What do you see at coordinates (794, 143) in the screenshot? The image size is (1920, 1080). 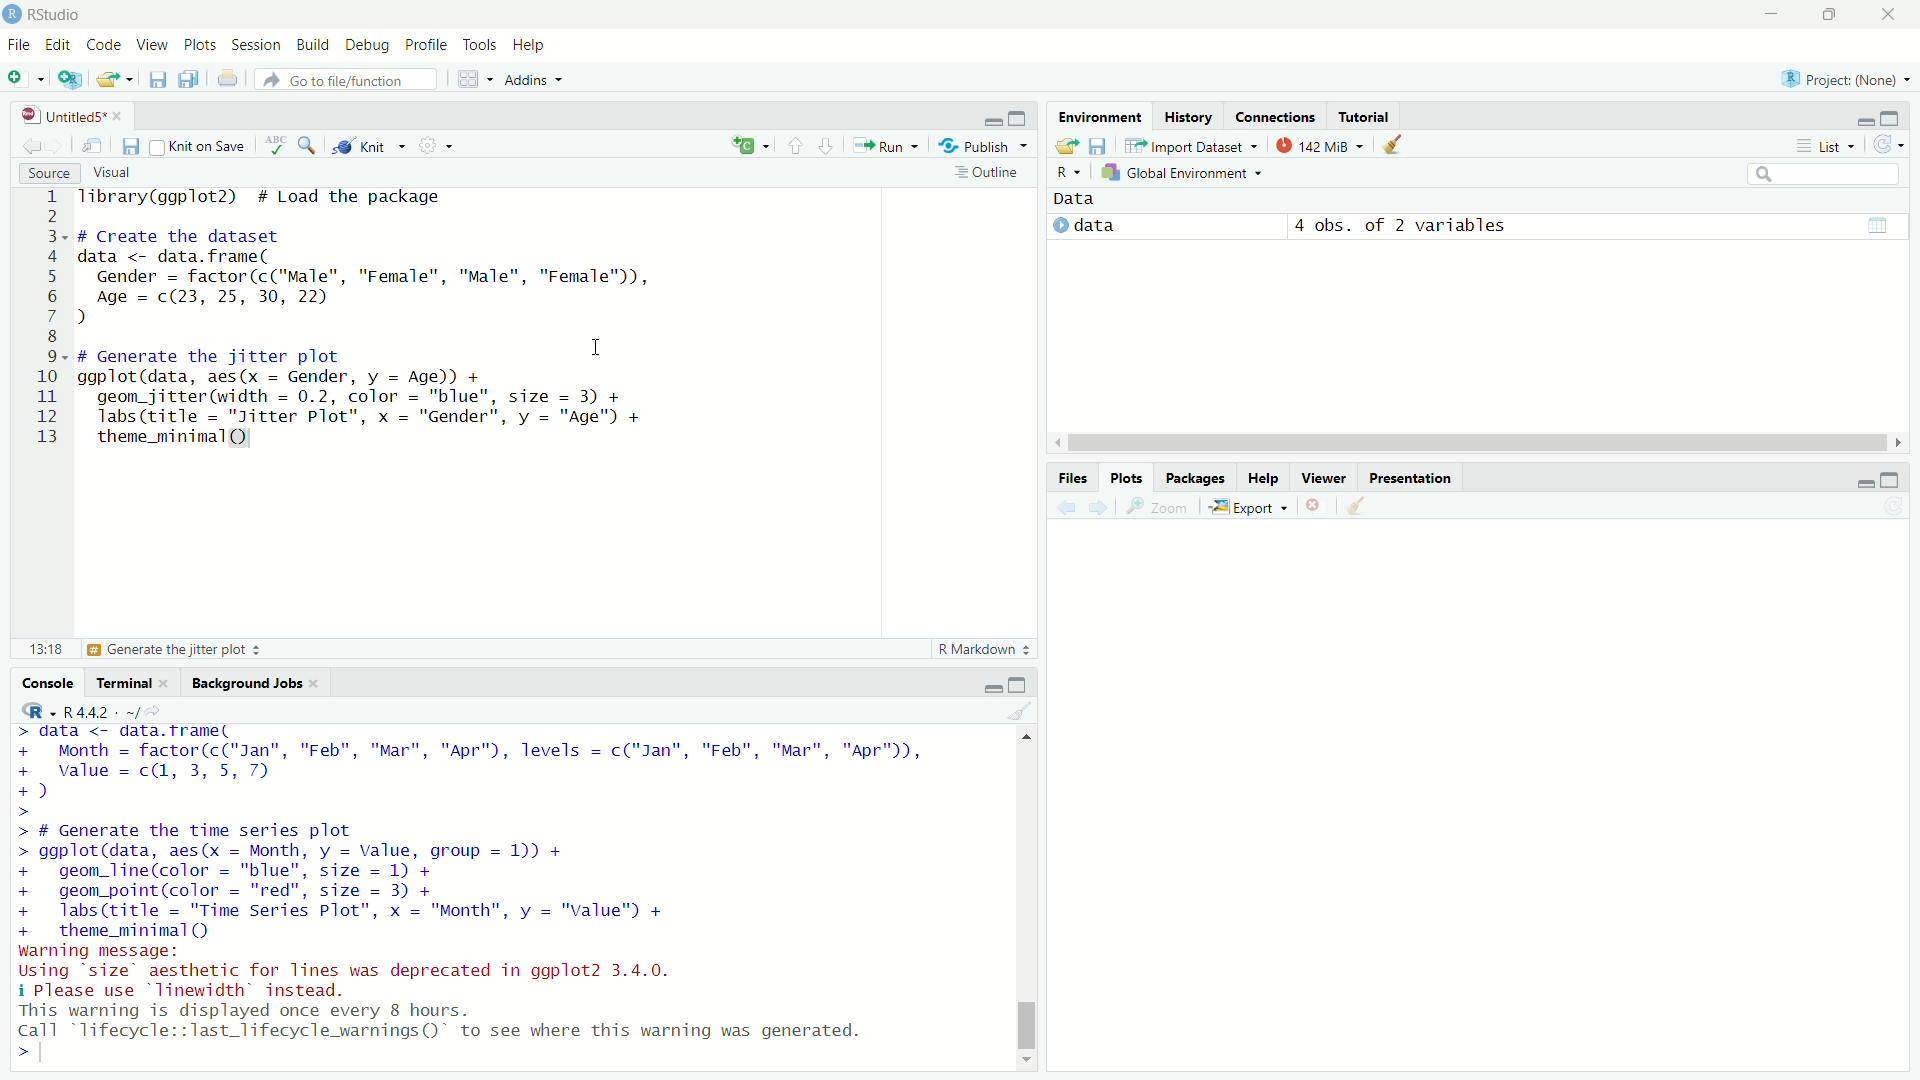 I see `go to previous chunk/section` at bounding box center [794, 143].